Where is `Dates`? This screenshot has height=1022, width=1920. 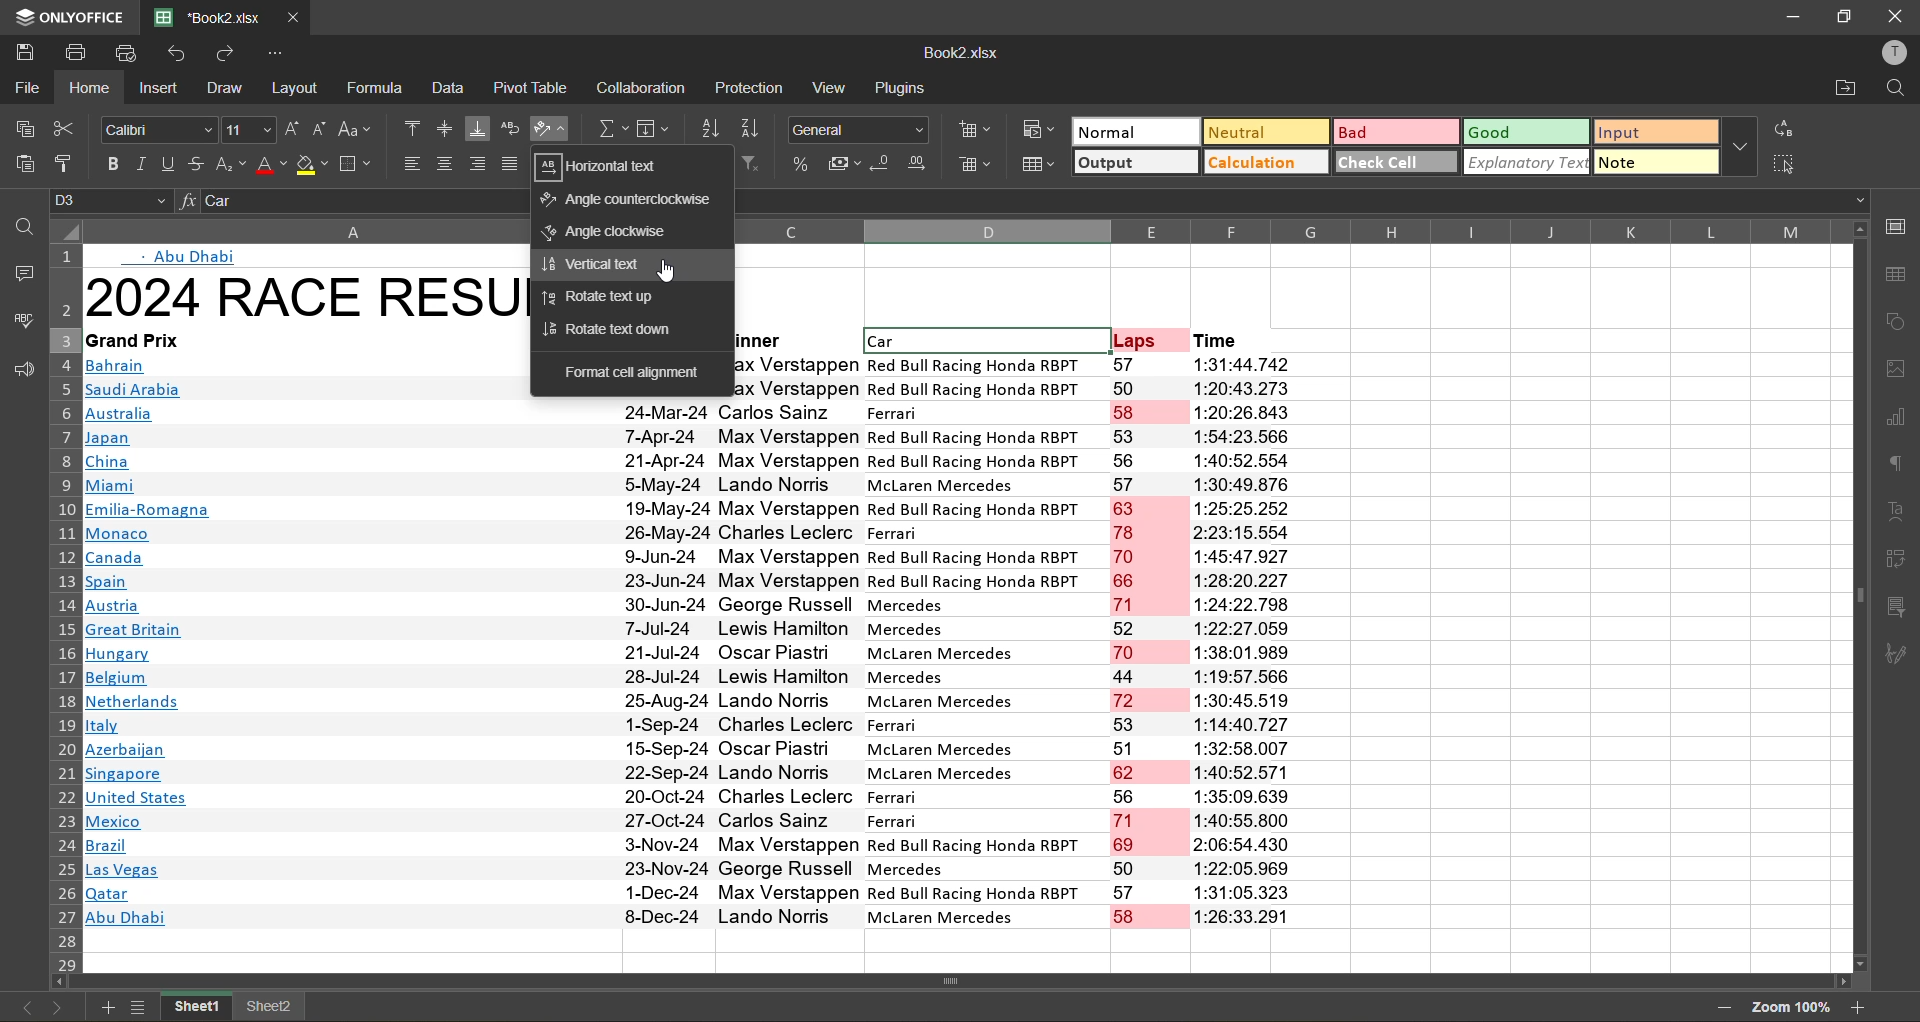 Dates is located at coordinates (634, 667).